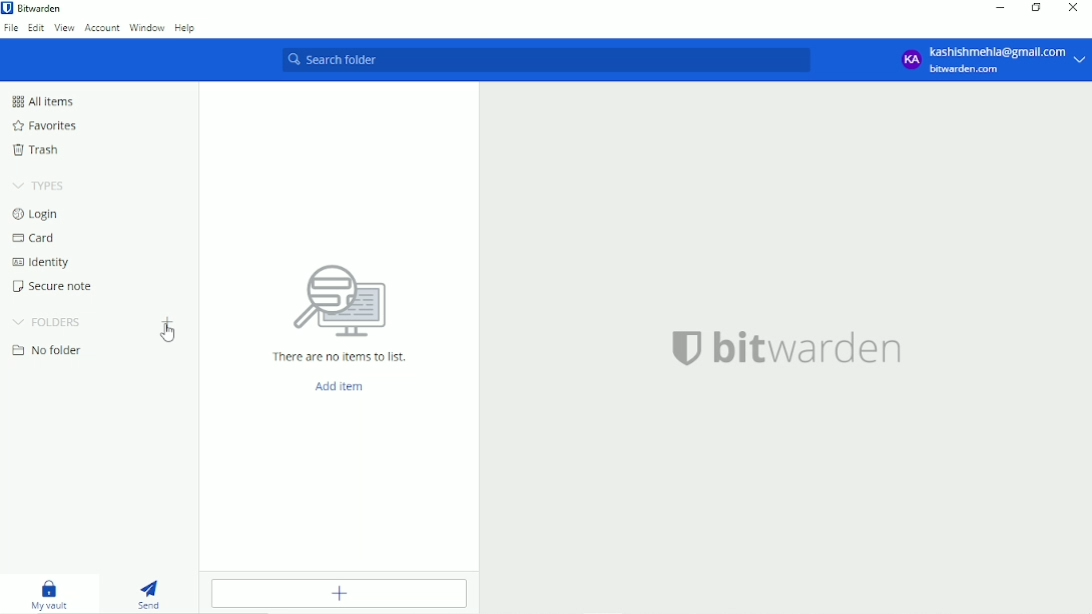  What do you see at coordinates (40, 9) in the screenshot?
I see `Bitwarden` at bounding box center [40, 9].